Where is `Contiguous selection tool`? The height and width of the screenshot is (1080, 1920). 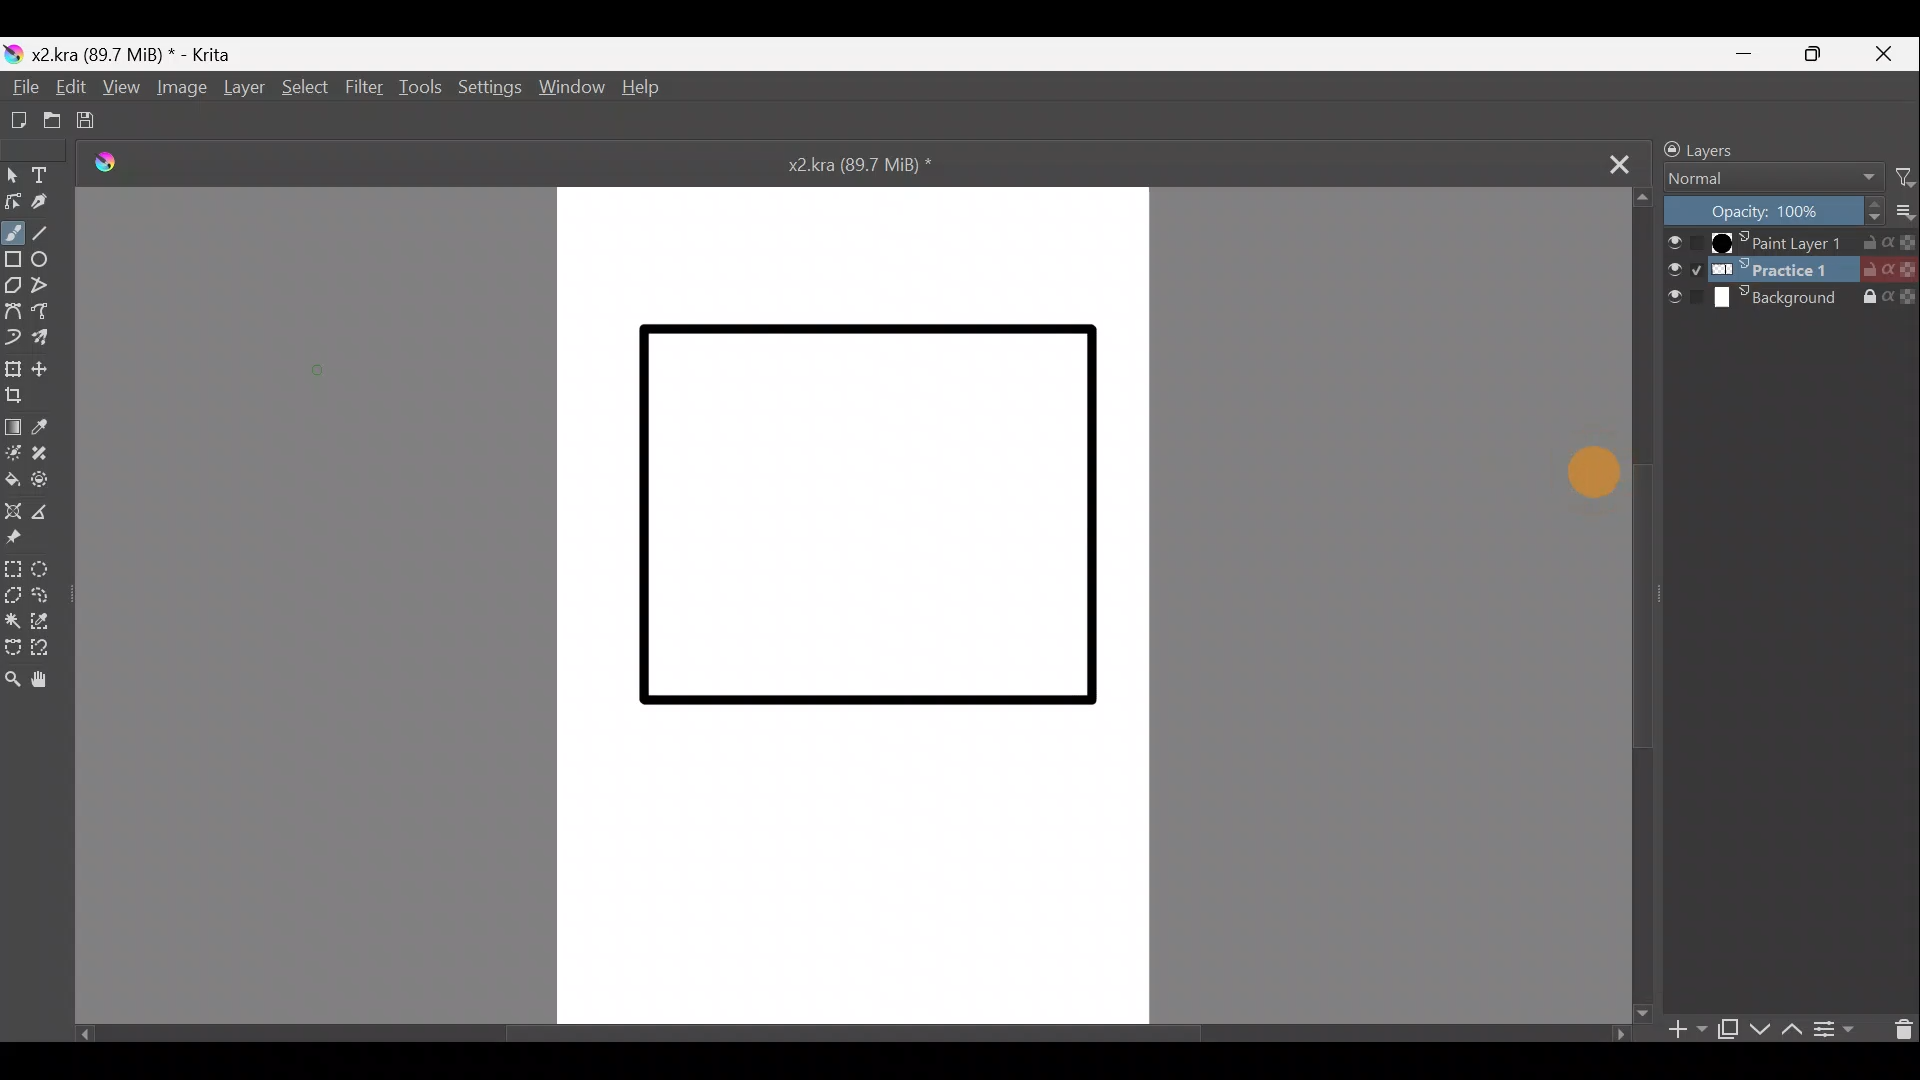
Contiguous selection tool is located at coordinates (14, 618).